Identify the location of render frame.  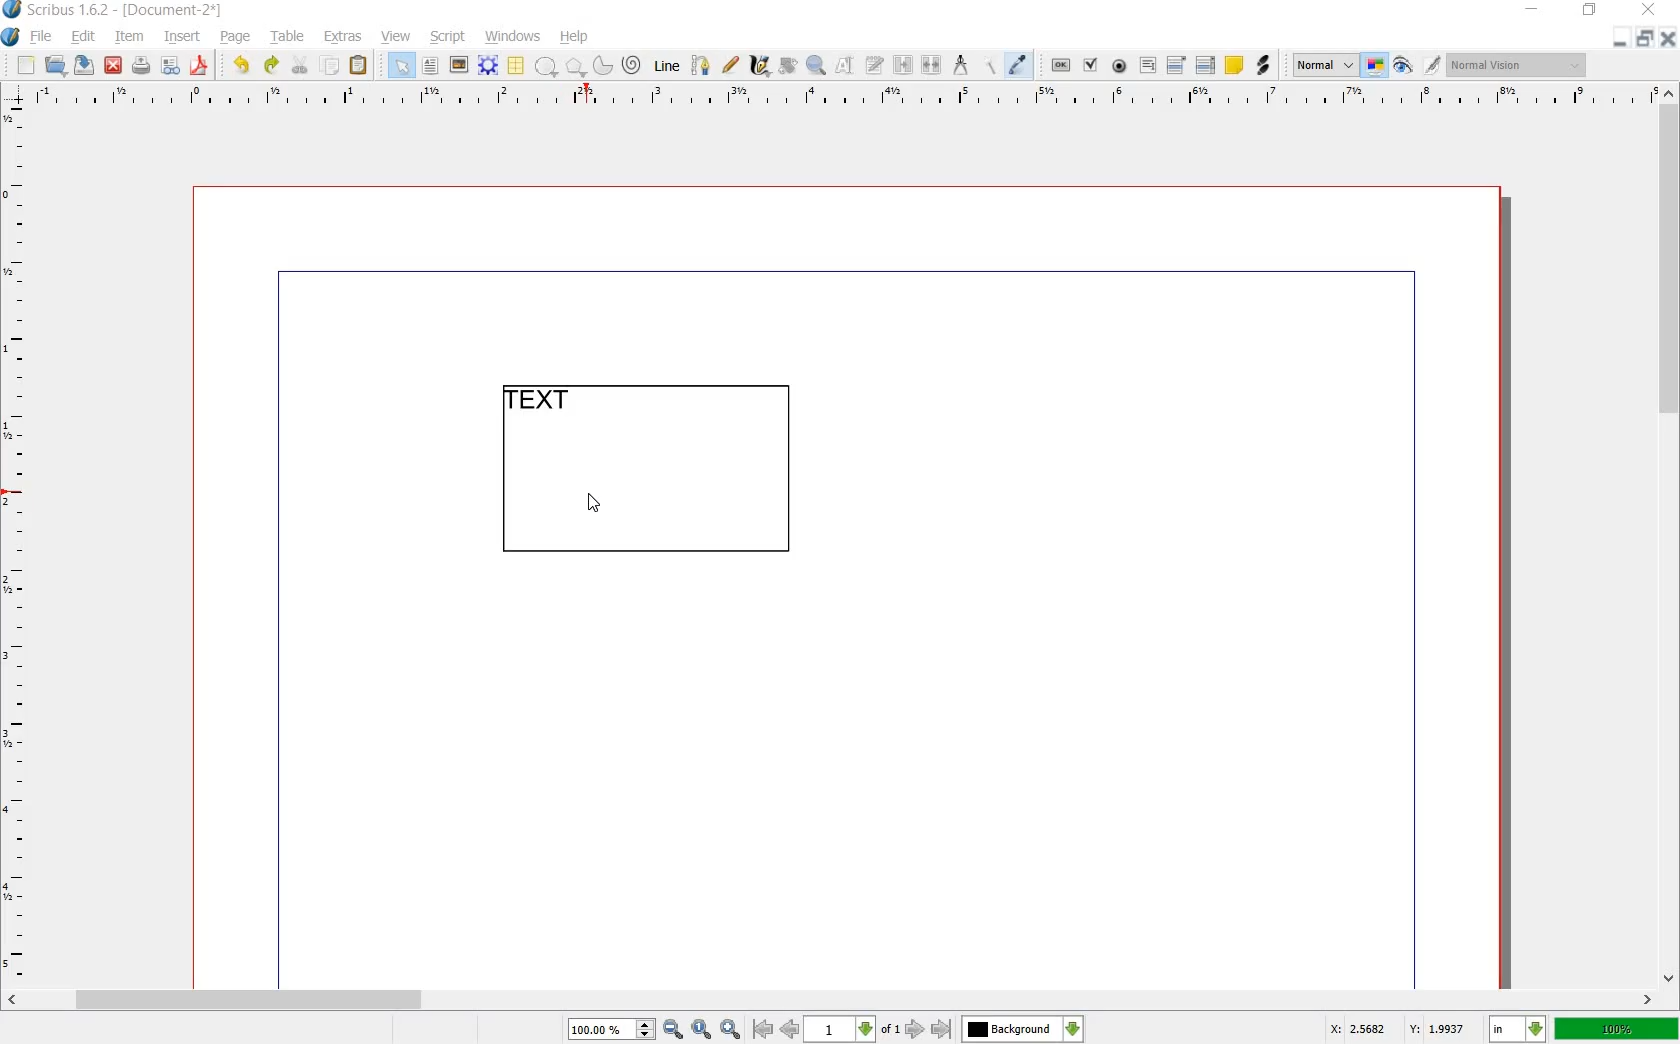
(488, 66).